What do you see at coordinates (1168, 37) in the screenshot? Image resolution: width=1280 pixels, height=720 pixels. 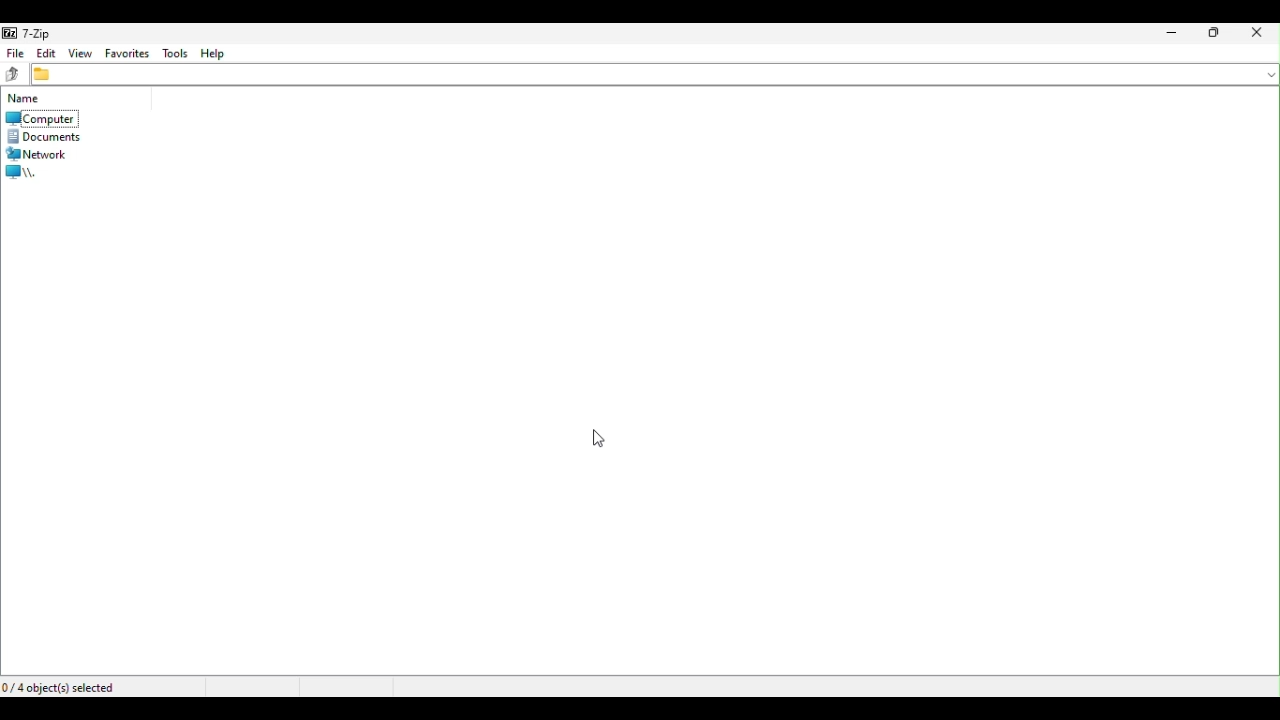 I see `Minimise` at bounding box center [1168, 37].